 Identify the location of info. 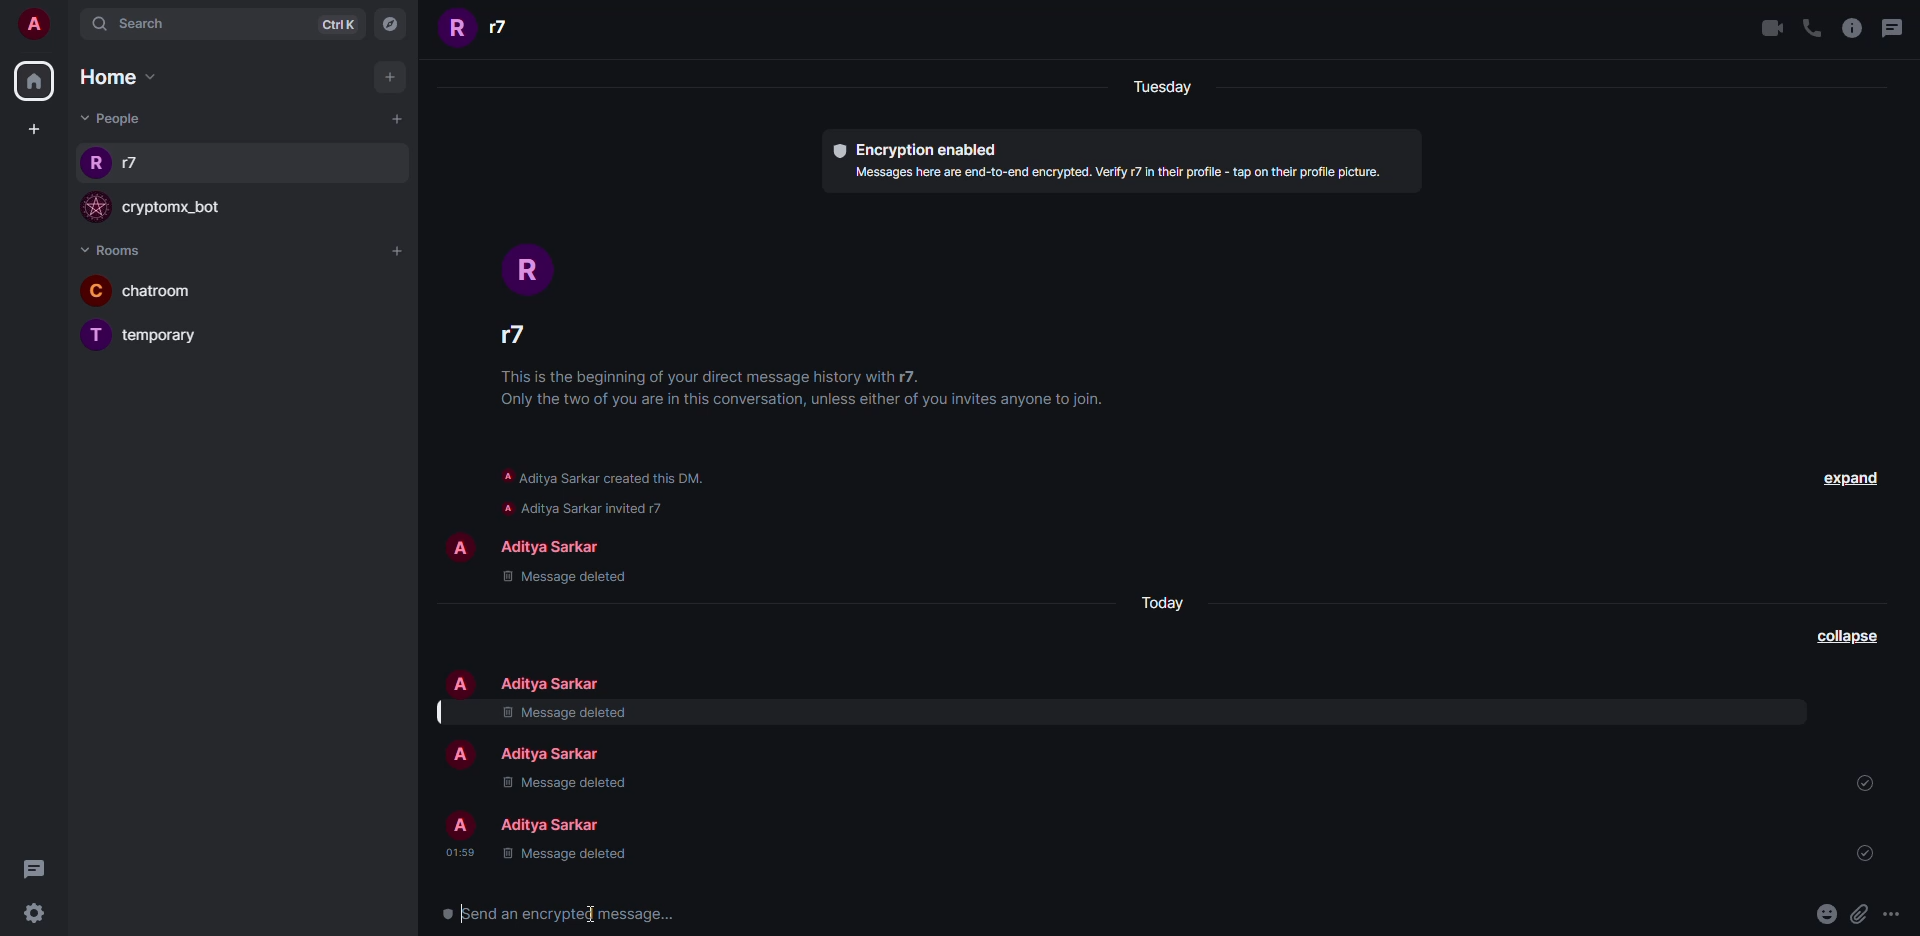
(812, 391).